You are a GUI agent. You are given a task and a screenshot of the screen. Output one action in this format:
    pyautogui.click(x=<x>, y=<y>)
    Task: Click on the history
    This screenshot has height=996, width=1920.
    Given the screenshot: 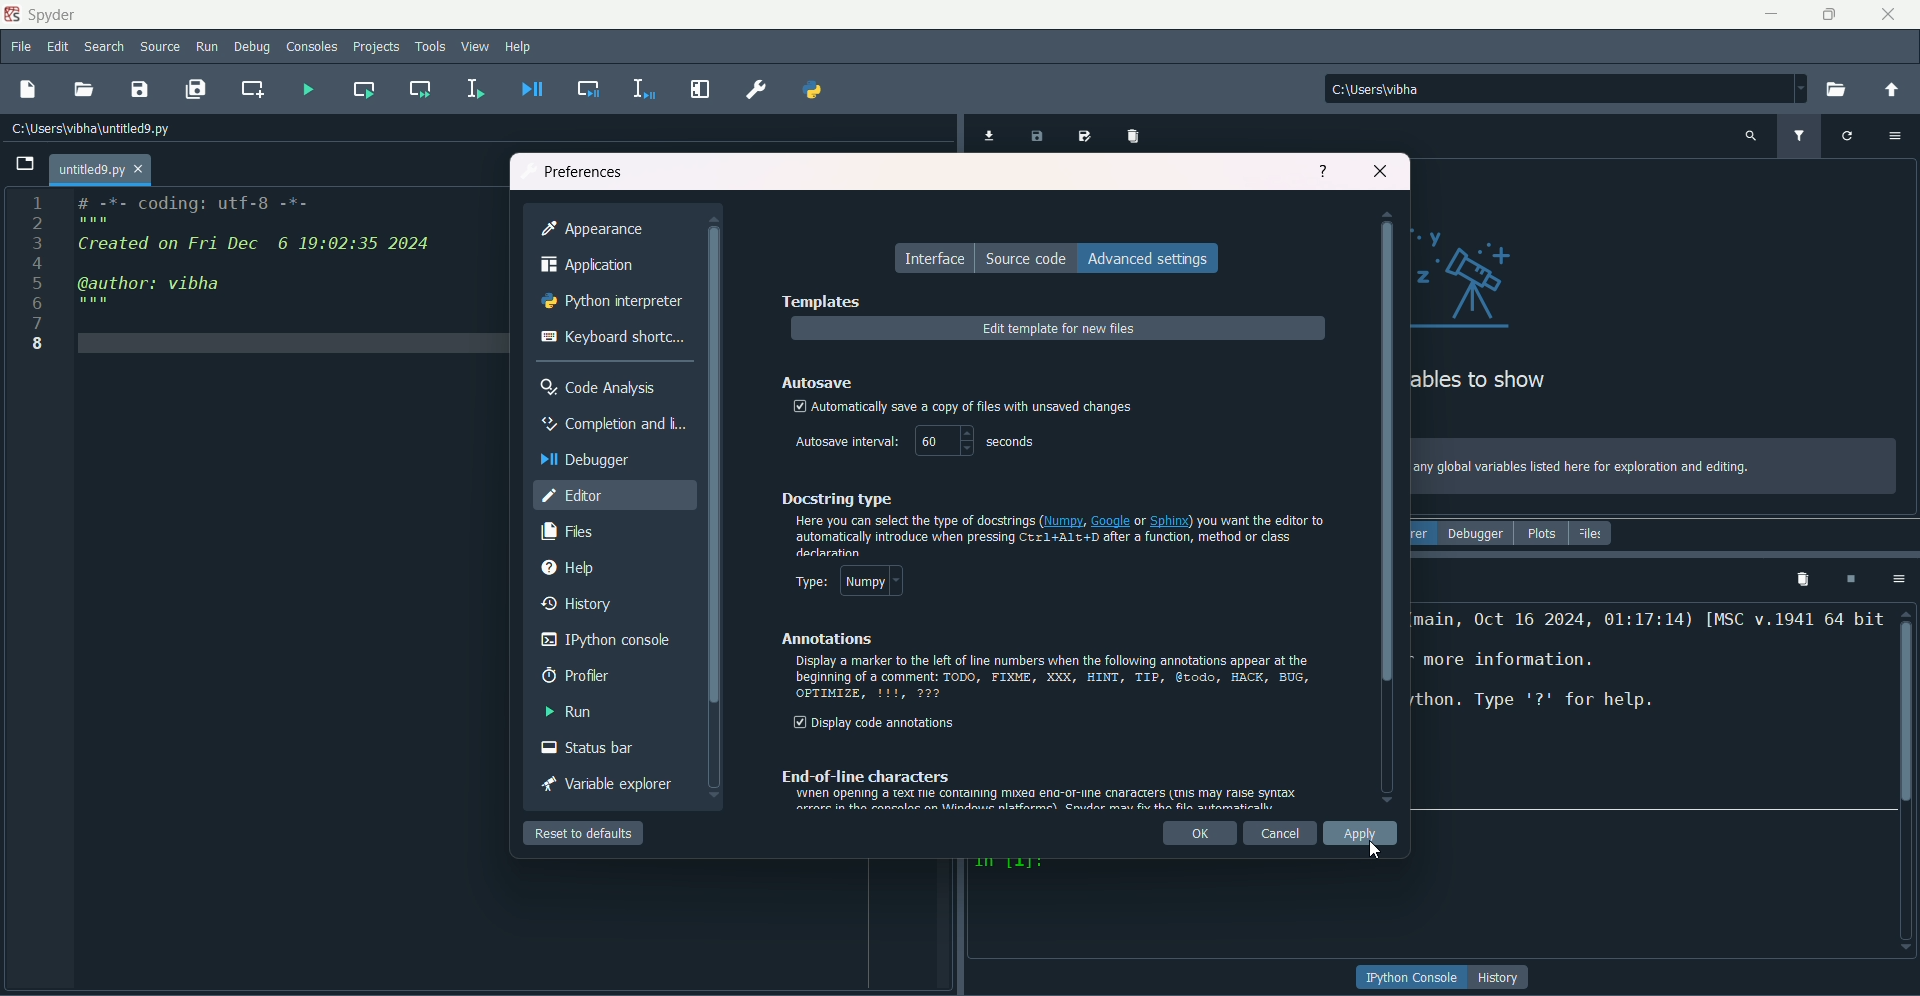 What is the action you would take?
    pyautogui.click(x=573, y=606)
    